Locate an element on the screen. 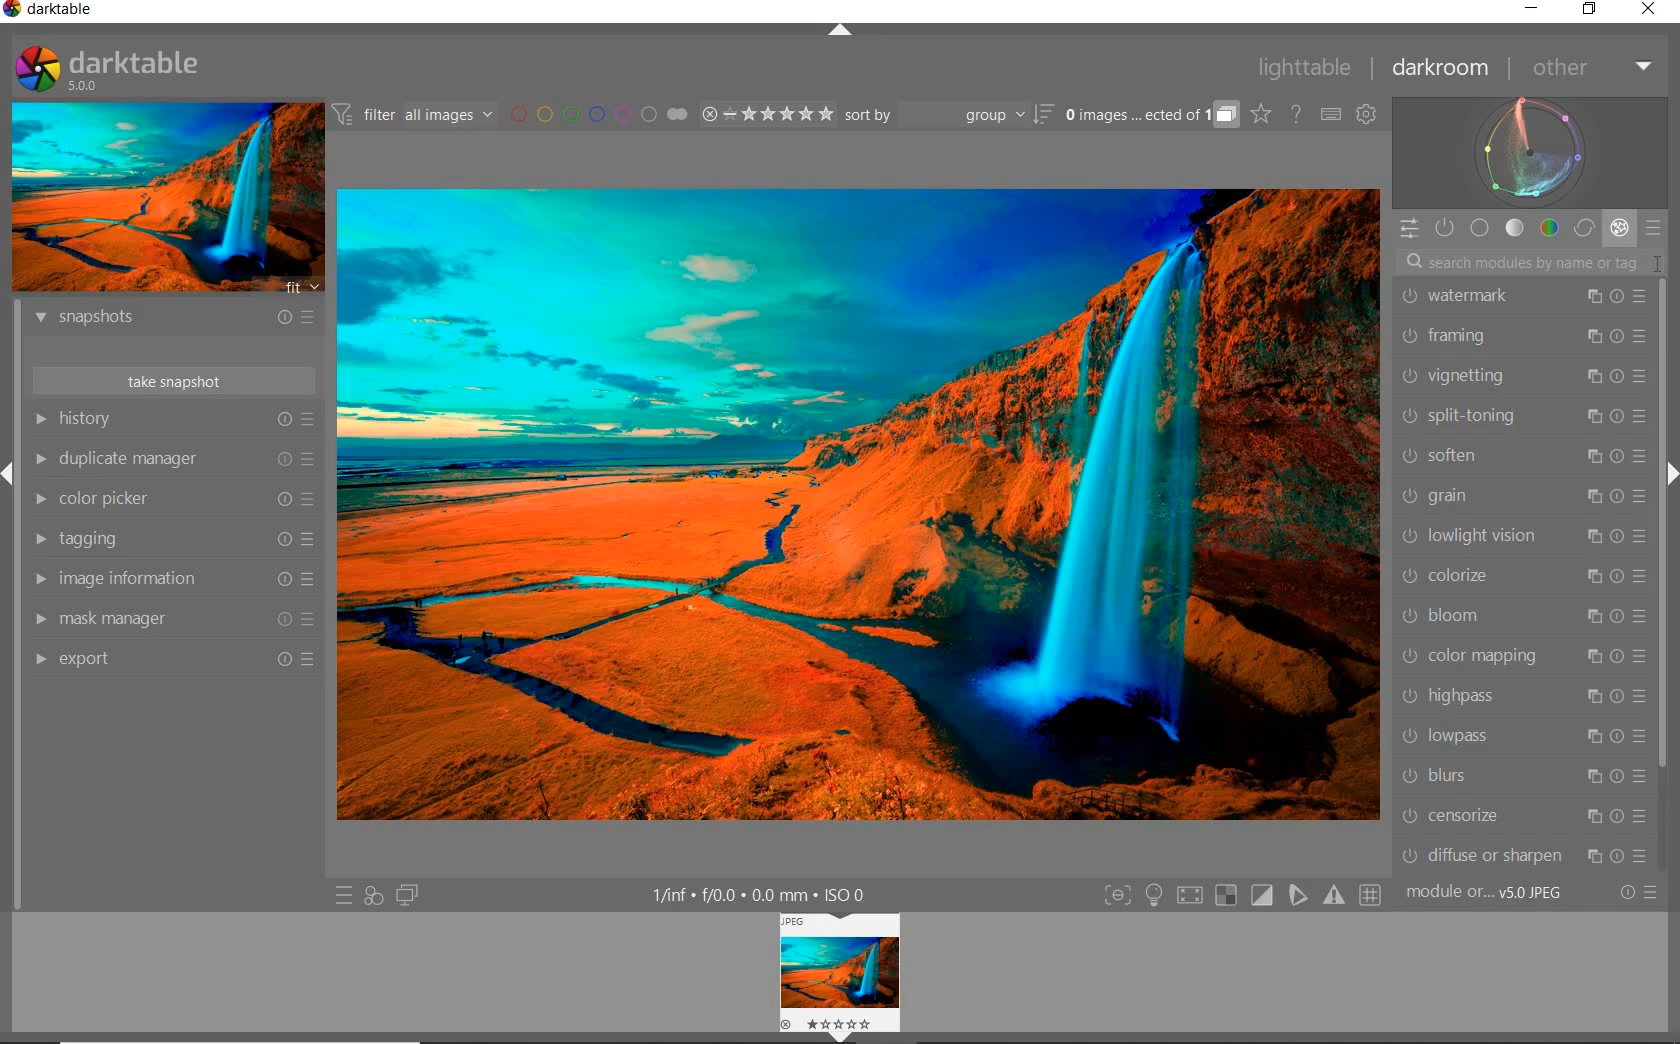 The width and height of the screenshot is (1680, 1044). color mapping is located at coordinates (1522, 655).